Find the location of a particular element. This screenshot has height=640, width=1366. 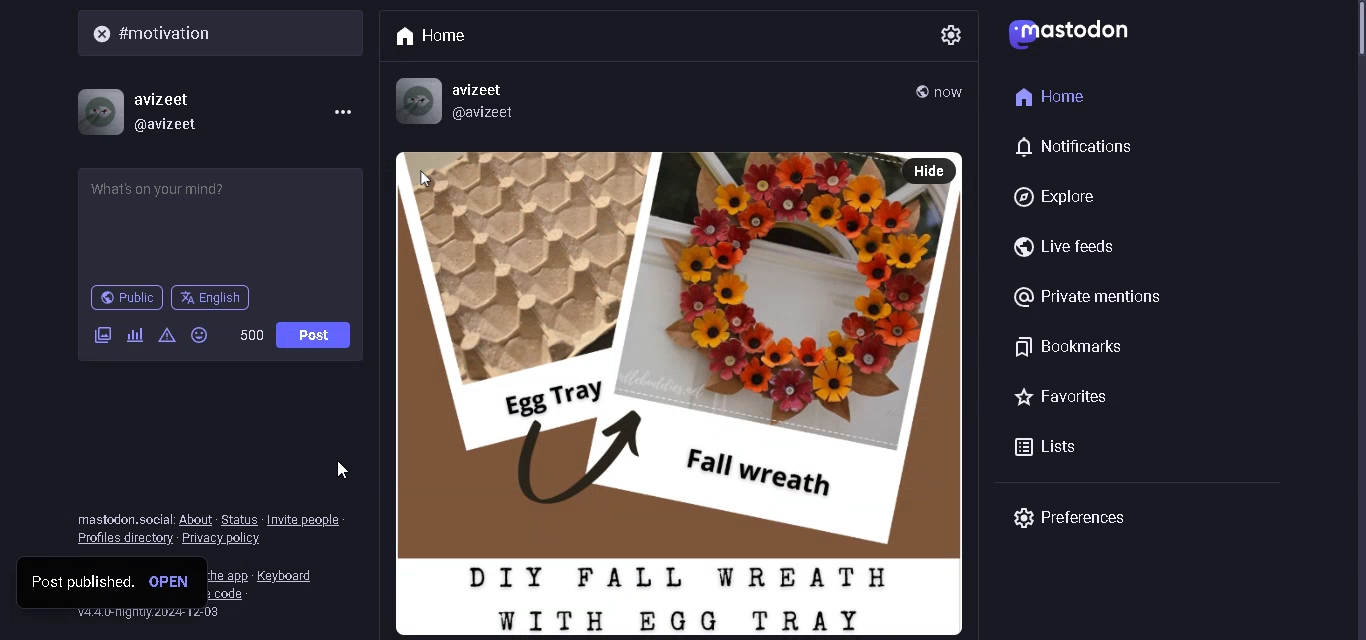

open is located at coordinates (176, 583).